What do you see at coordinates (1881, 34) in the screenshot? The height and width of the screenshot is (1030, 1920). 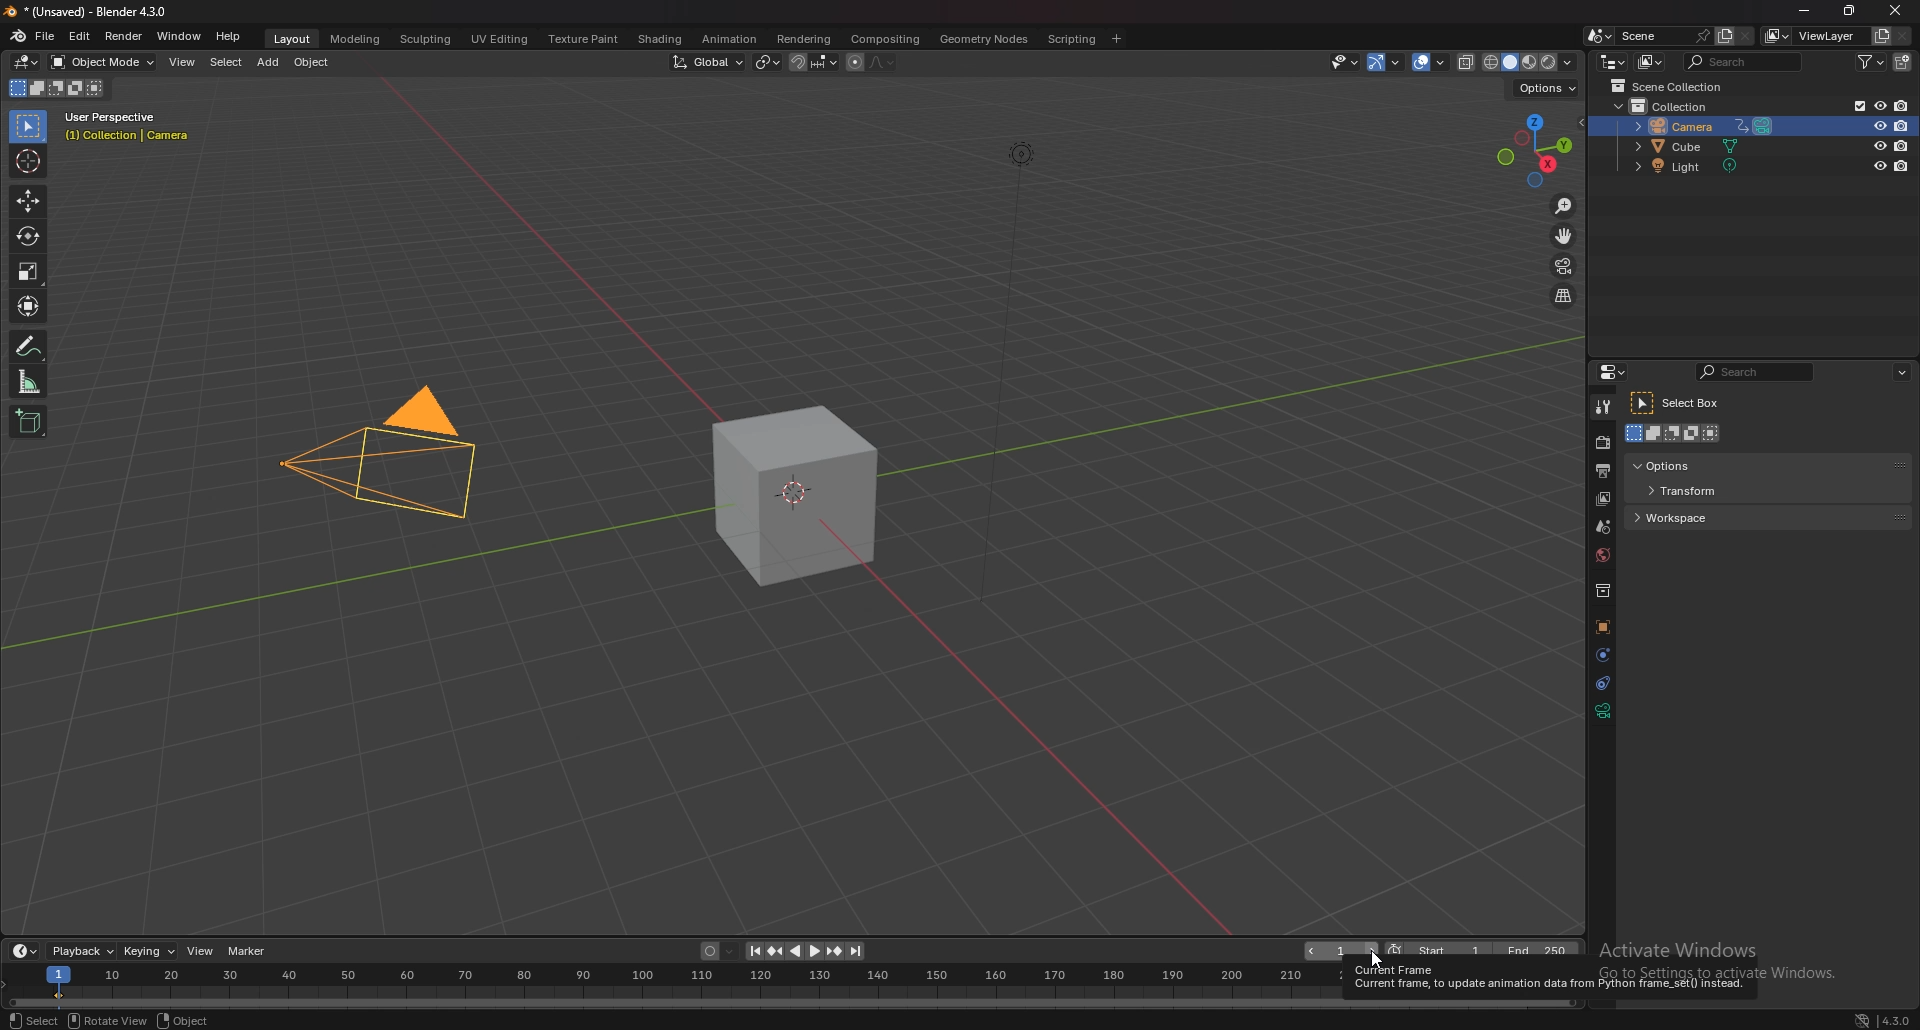 I see `add viewlayer` at bounding box center [1881, 34].